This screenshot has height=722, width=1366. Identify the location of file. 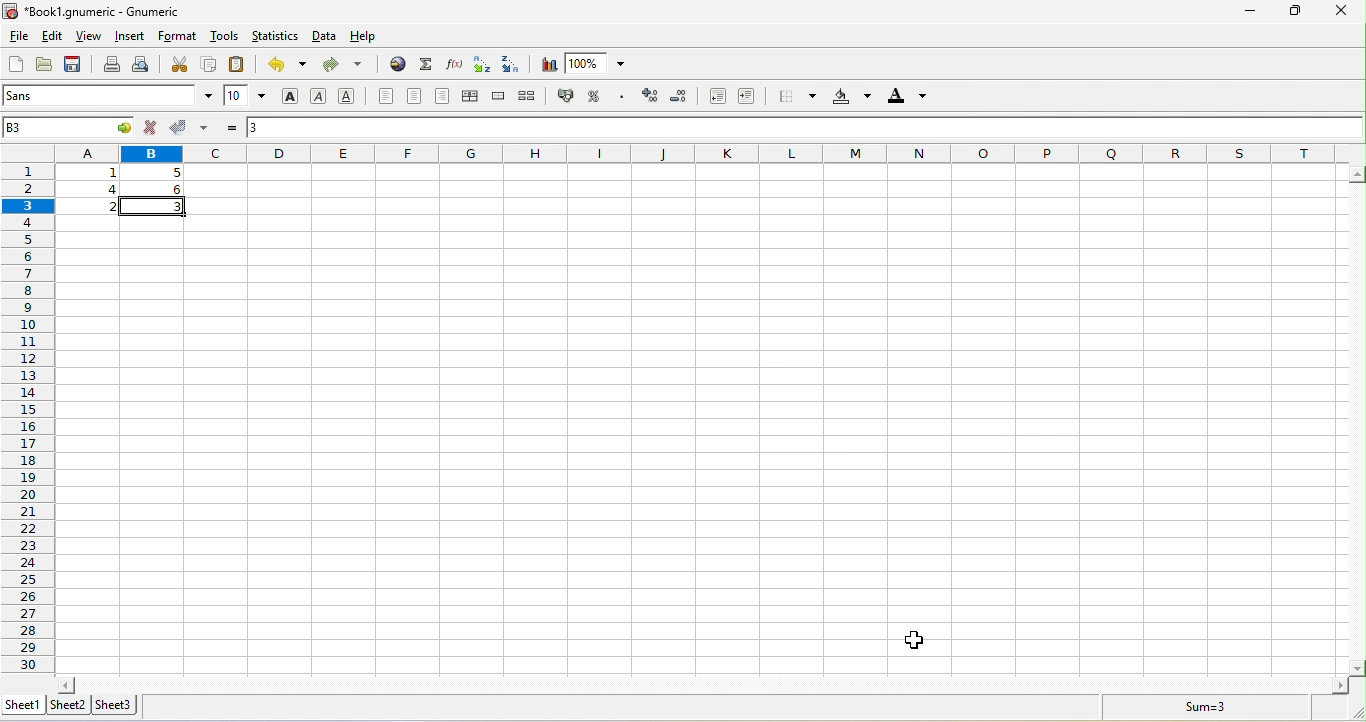
(17, 36).